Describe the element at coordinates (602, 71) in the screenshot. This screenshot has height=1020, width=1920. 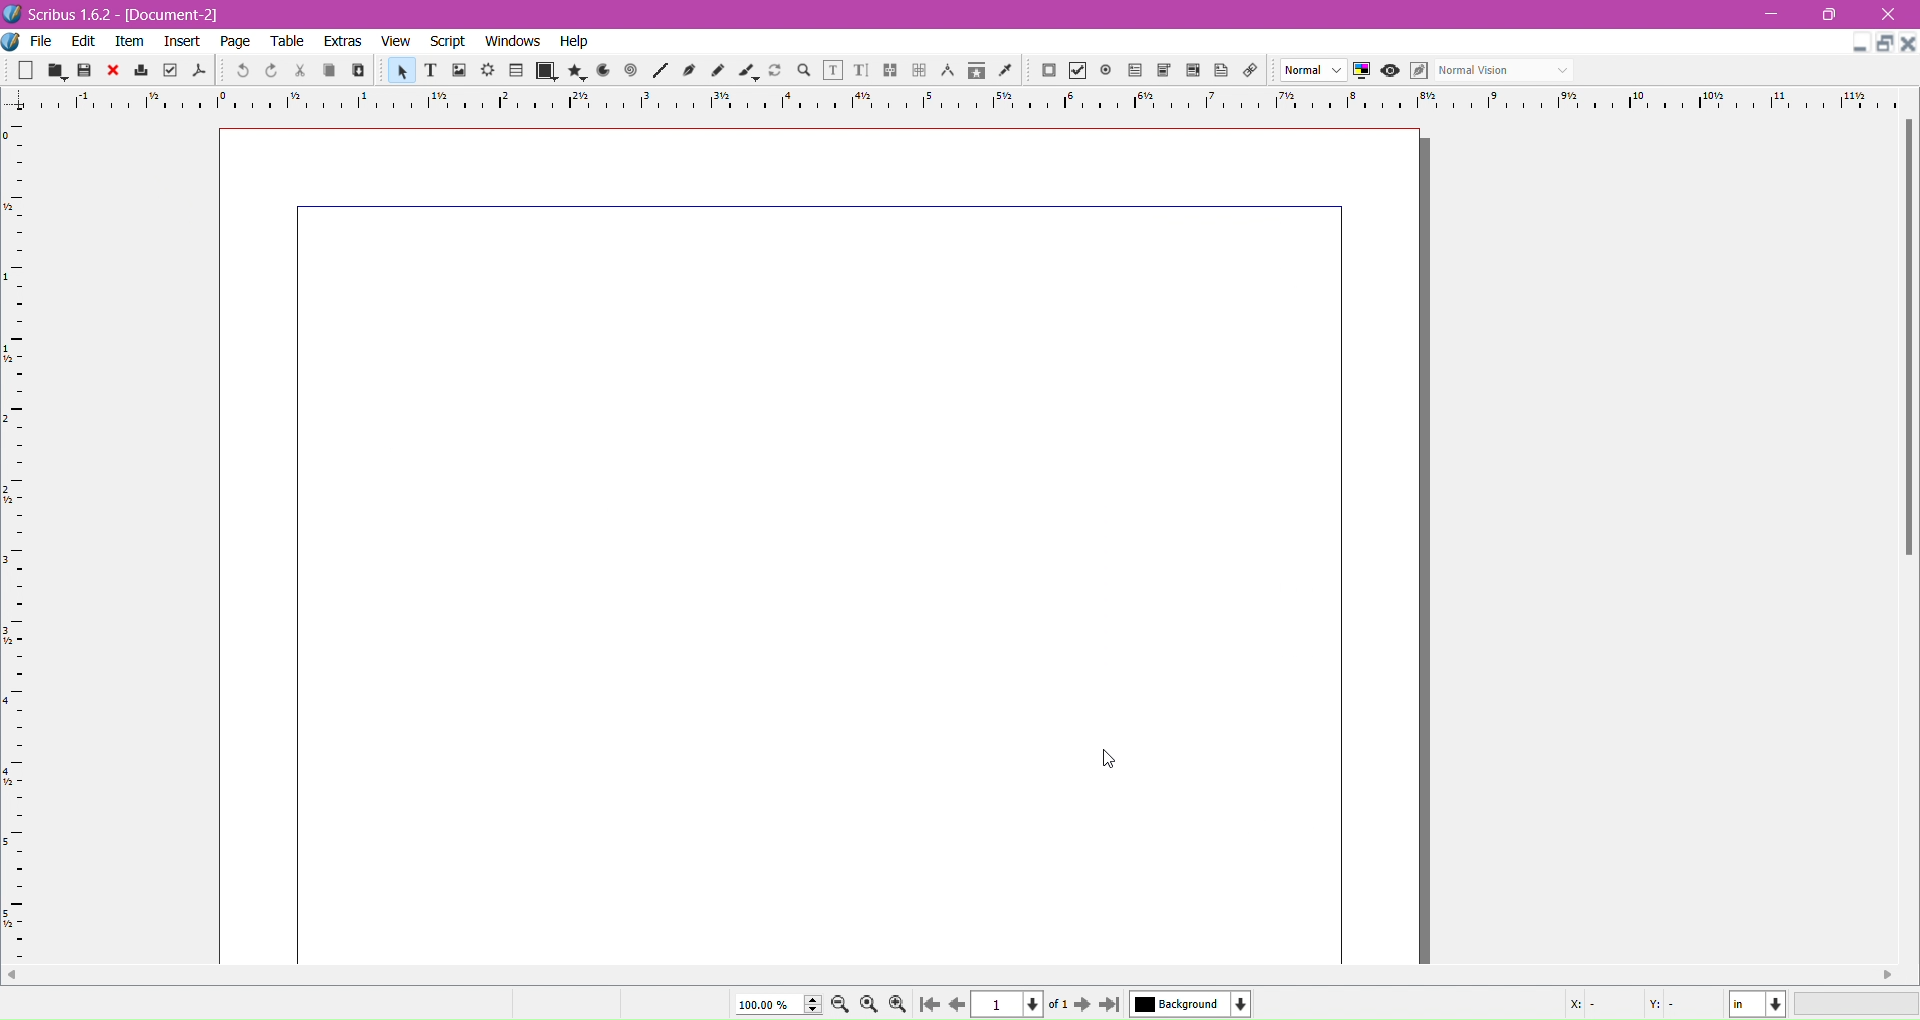
I see `icon` at that location.